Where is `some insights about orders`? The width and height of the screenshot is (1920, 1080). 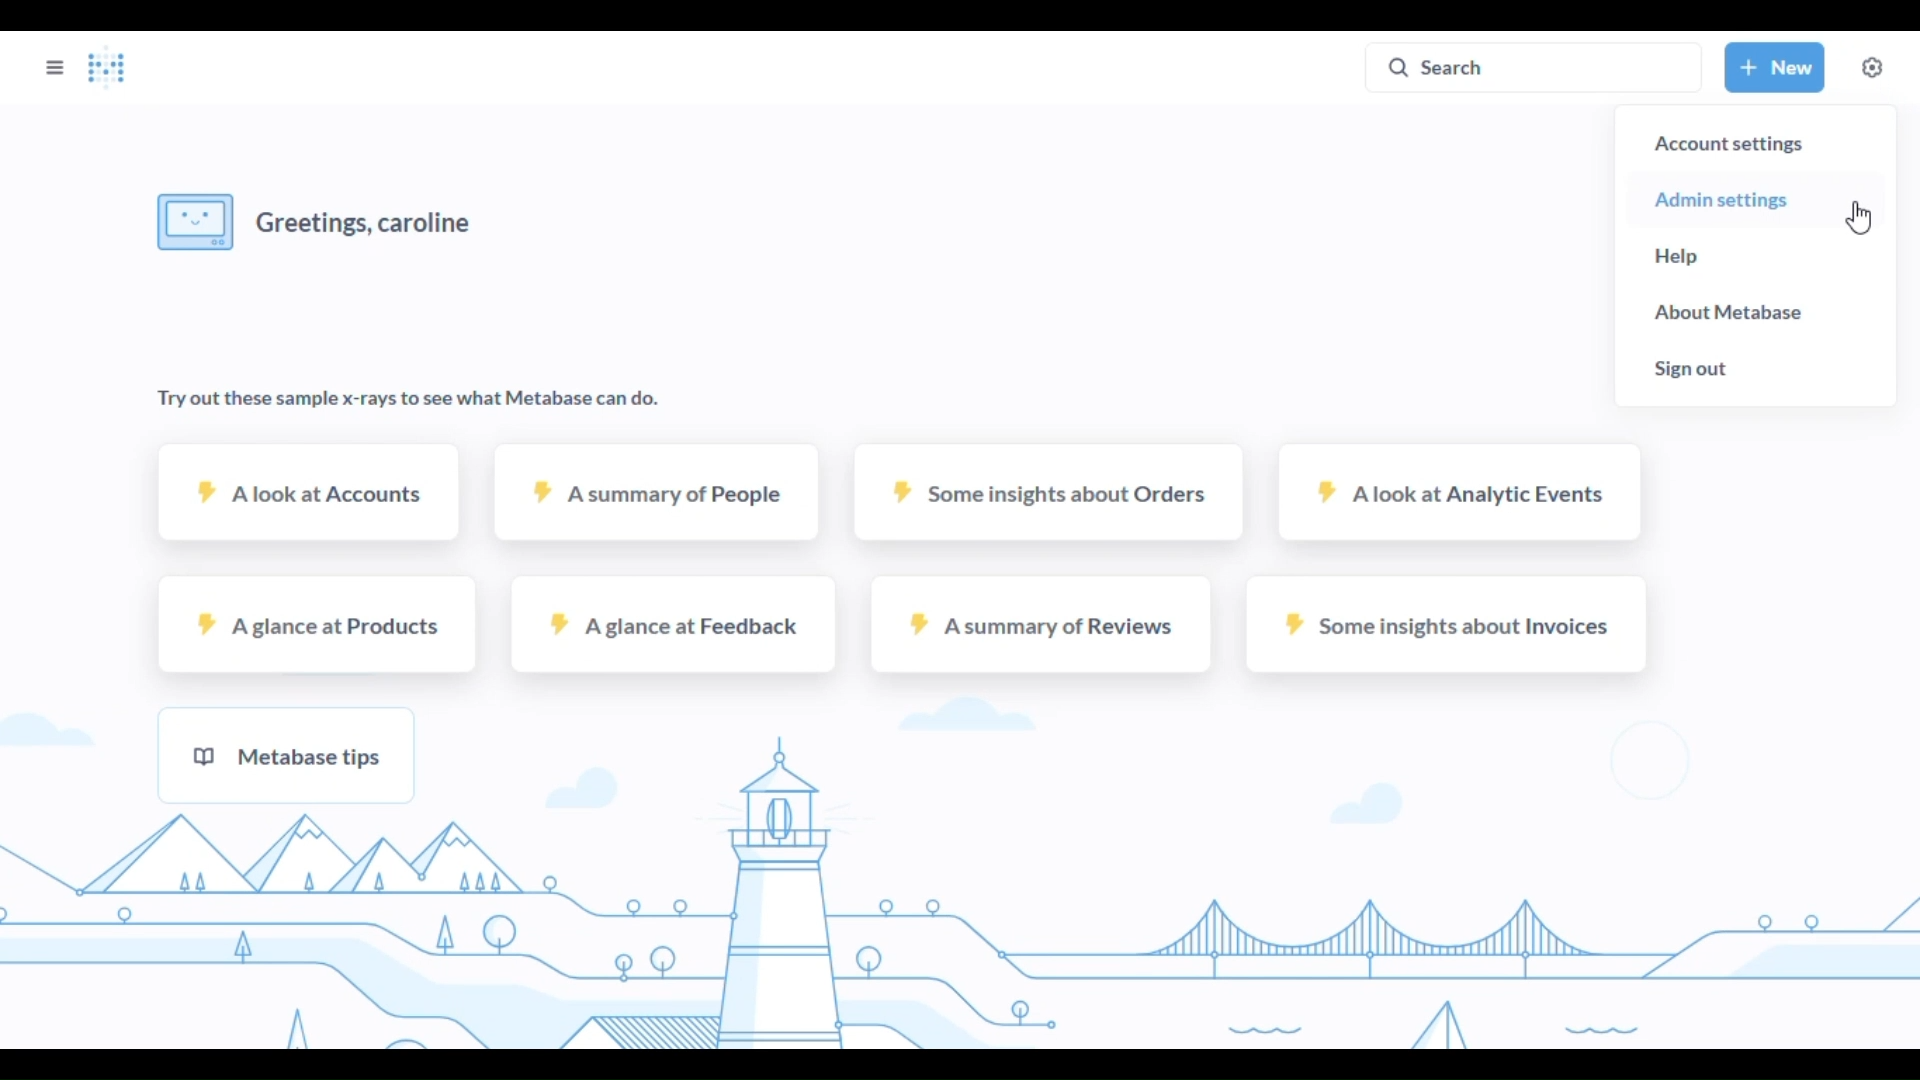
some insights about orders is located at coordinates (1048, 491).